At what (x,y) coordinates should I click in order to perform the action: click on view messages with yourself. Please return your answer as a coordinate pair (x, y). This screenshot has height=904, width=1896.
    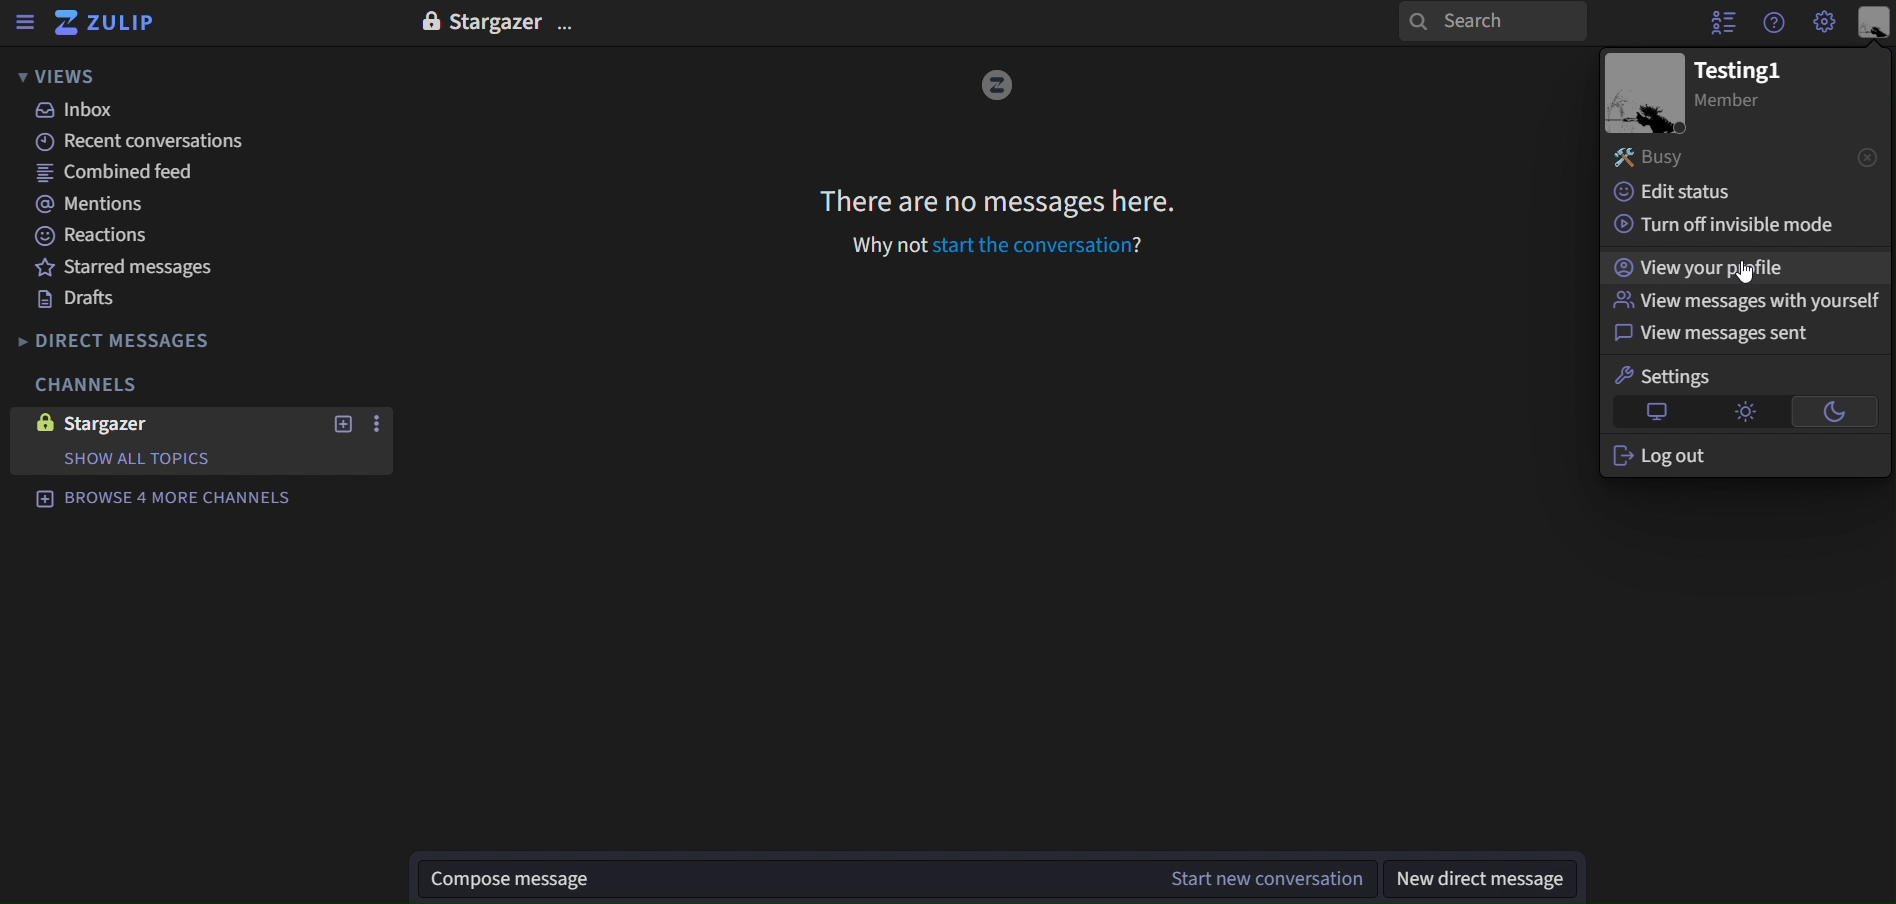
    Looking at the image, I should click on (1742, 298).